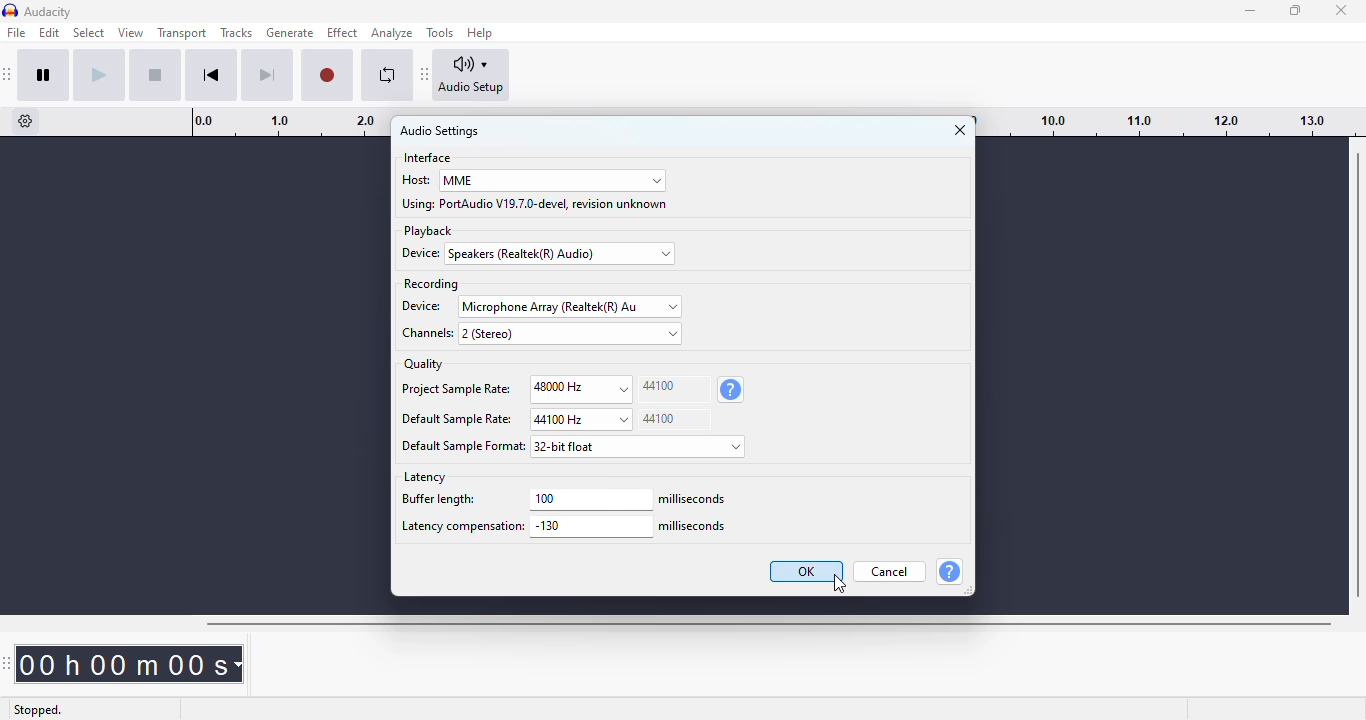 Image resolution: width=1366 pixels, height=720 pixels. What do you see at coordinates (640, 446) in the screenshot?
I see `select default sample format` at bounding box center [640, 446].